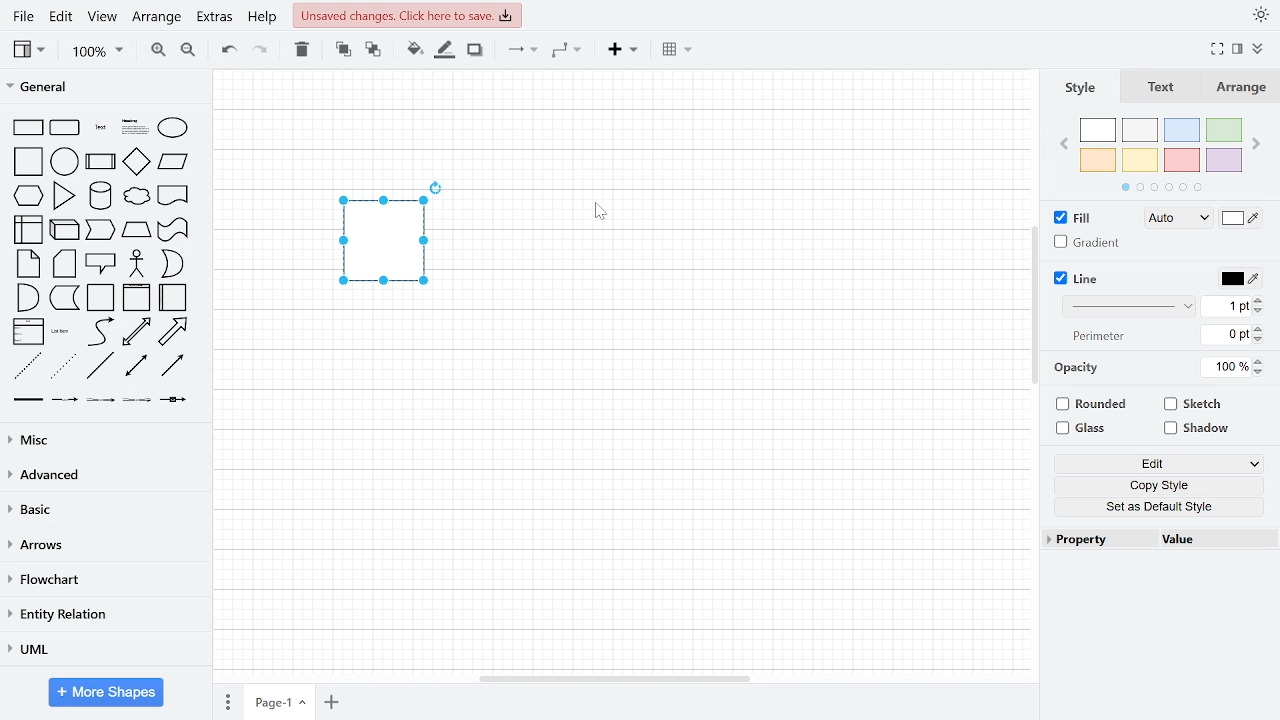  Describe the element at coordinates (28, 128) in the screenshot. I see `rectangle` at that location.